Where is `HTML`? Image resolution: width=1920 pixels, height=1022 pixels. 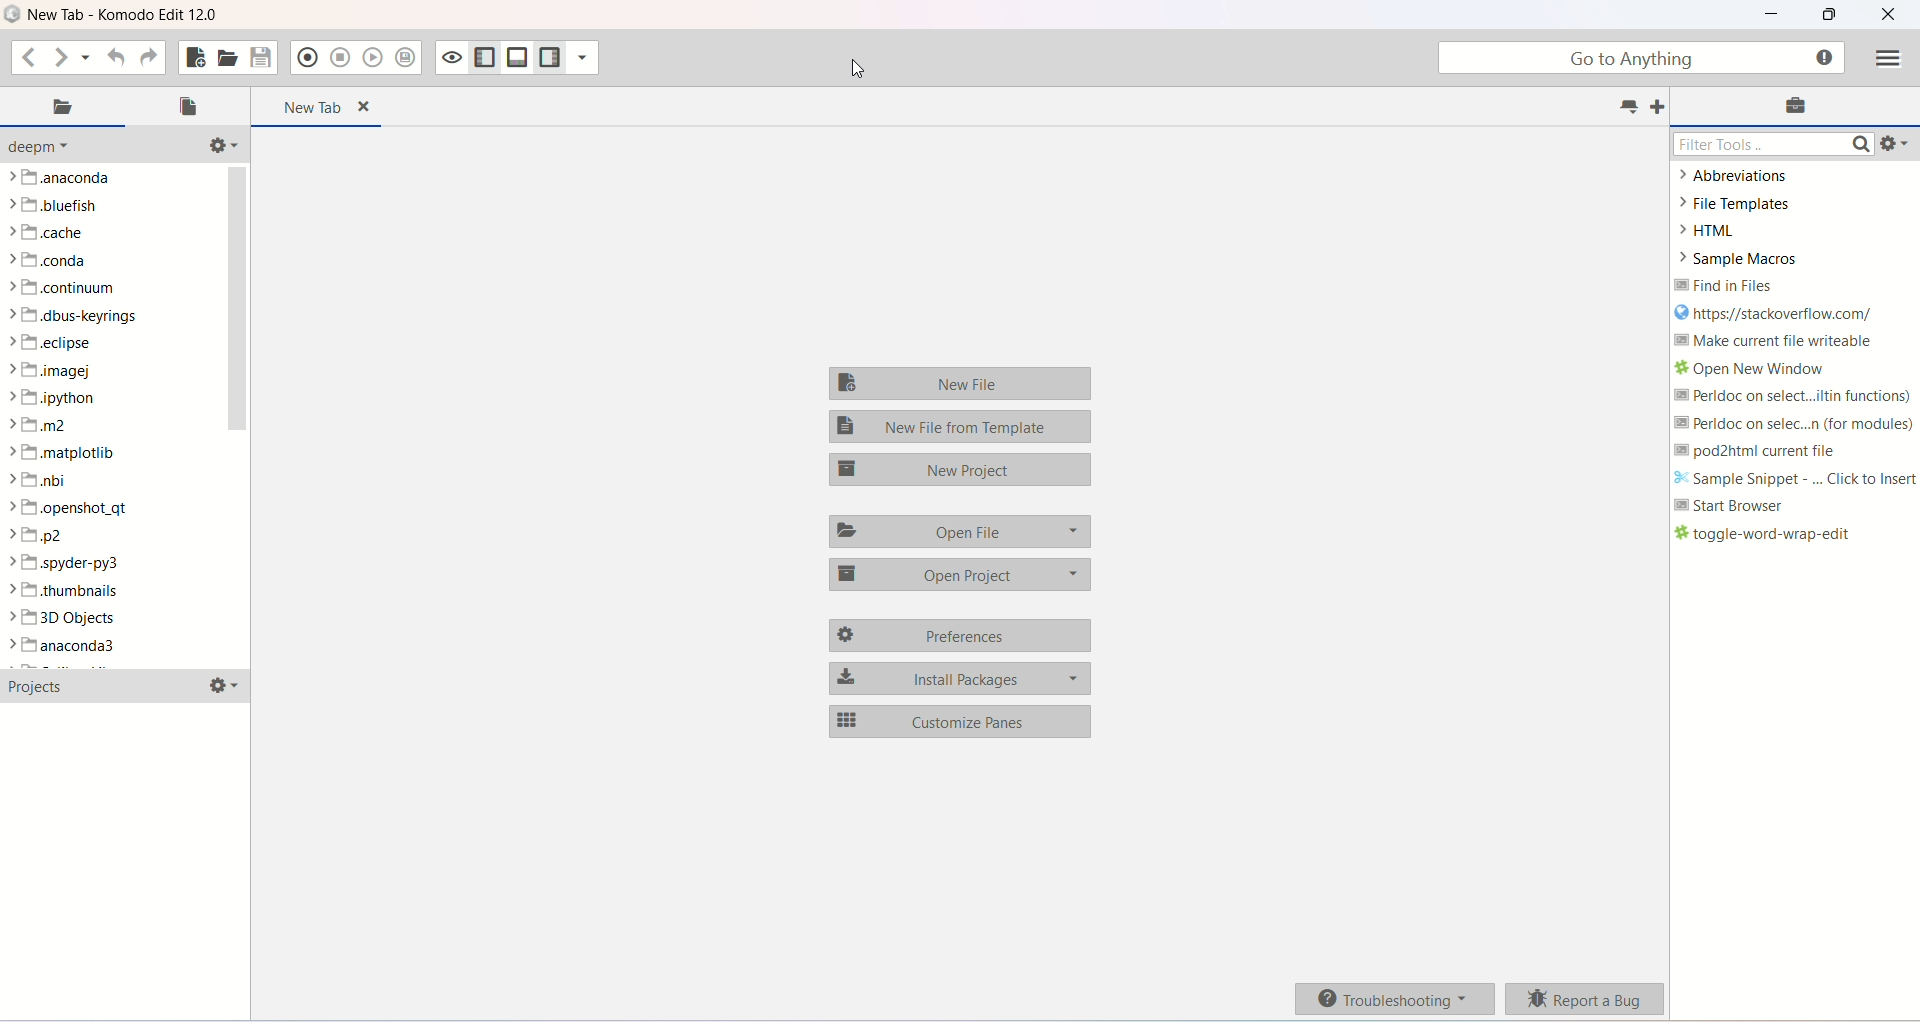
HTML is located at coordinates (1732, 233).